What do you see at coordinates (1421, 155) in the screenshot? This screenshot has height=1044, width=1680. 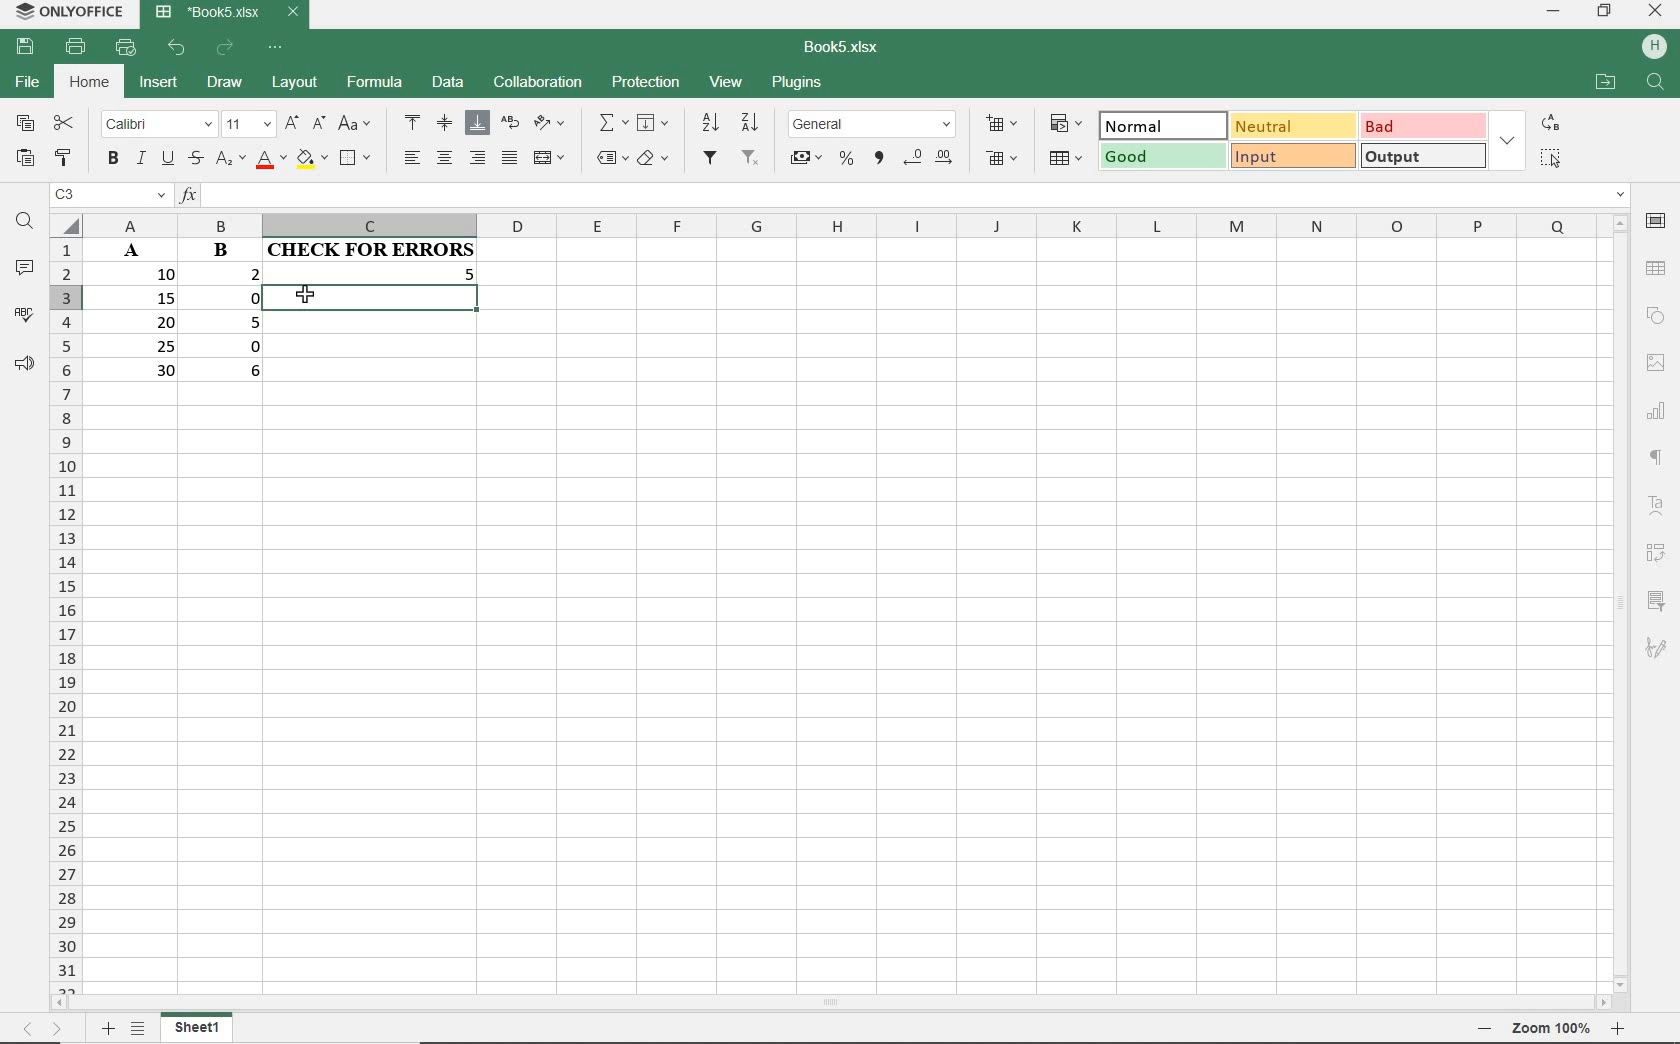 I see `OUTPUT` at bounding box center [1421, 155].